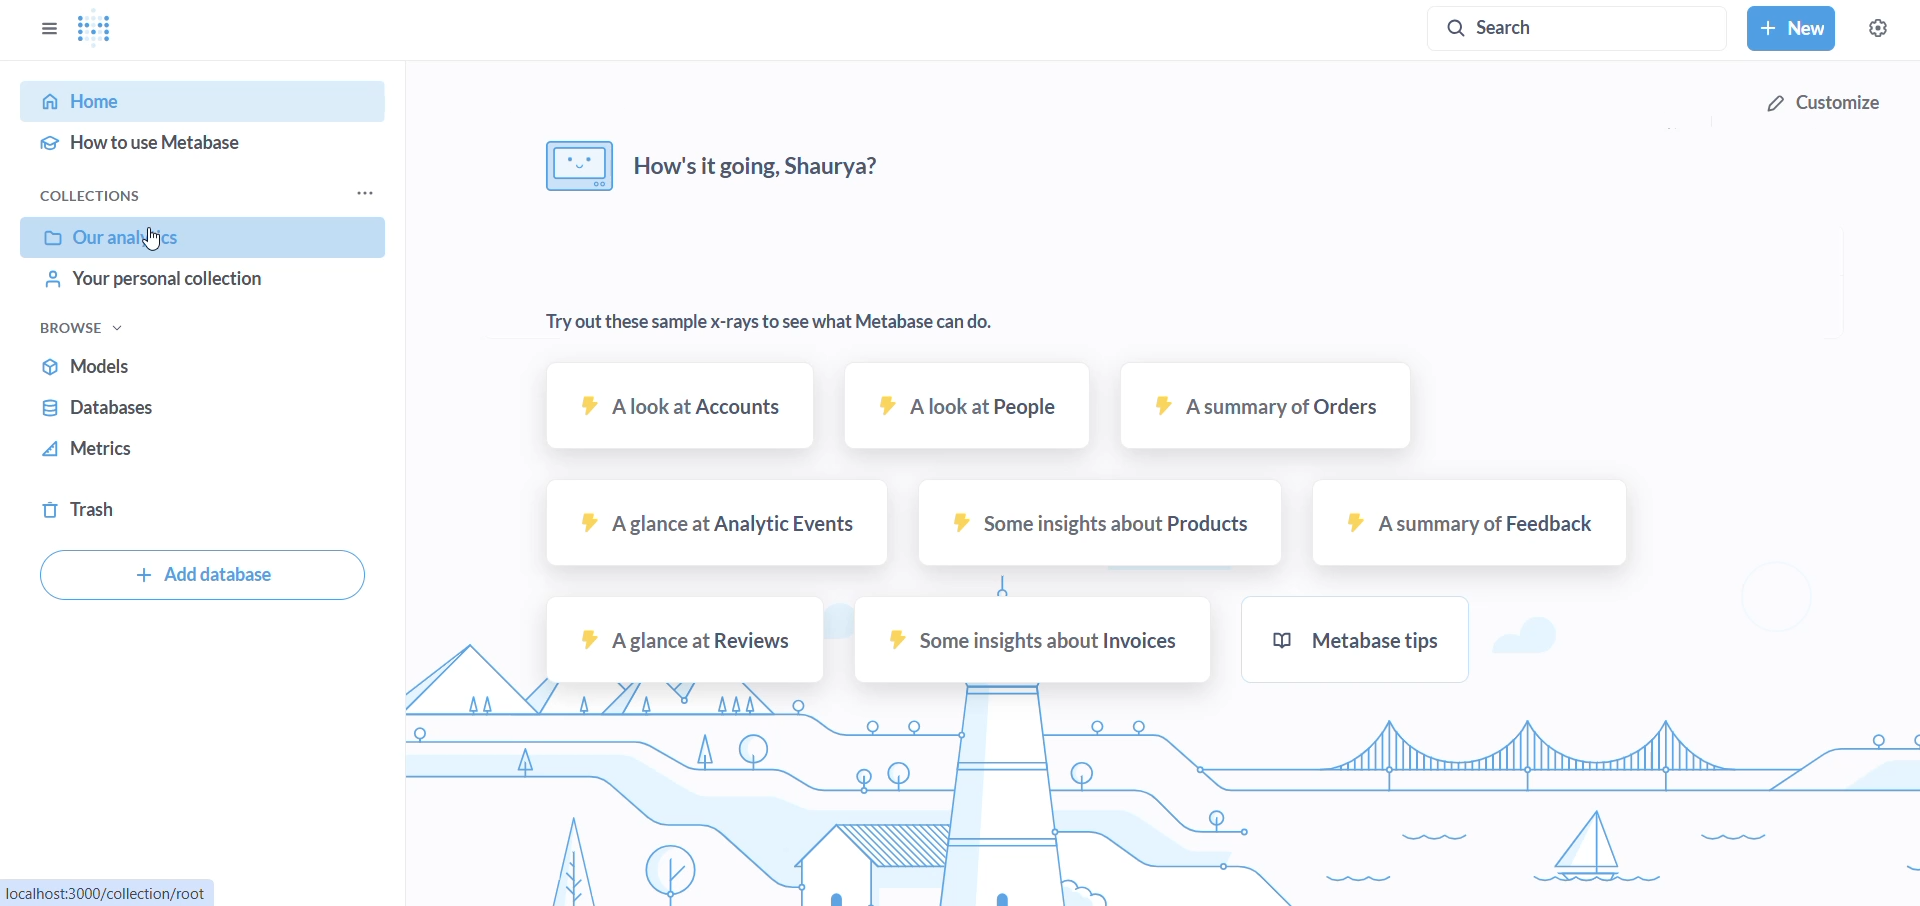  Describe the element at coordinates (1400, 639) in the screenshot. I see `metabase tips sample` at that location.